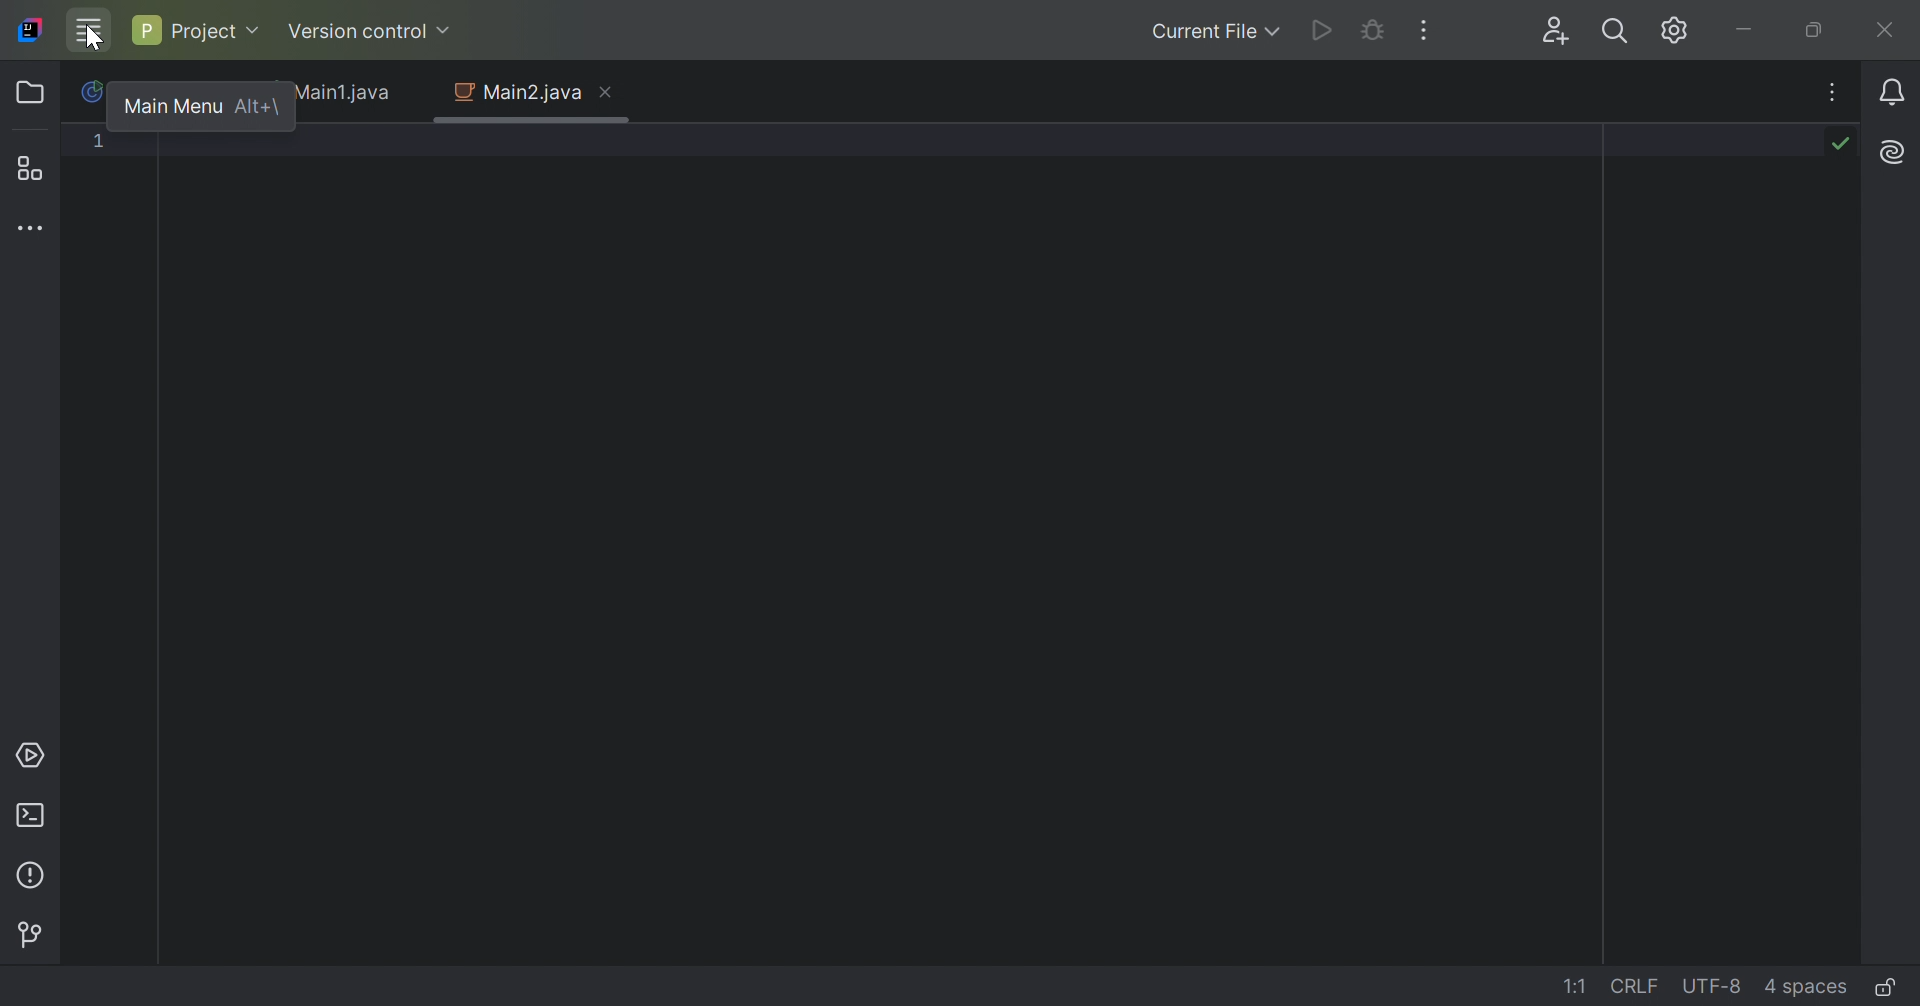 The image size is (1920, 1006). What do you see at coordinates (196, 28) in the screenshot?
I see `Project` at bounding box center [196, 28].